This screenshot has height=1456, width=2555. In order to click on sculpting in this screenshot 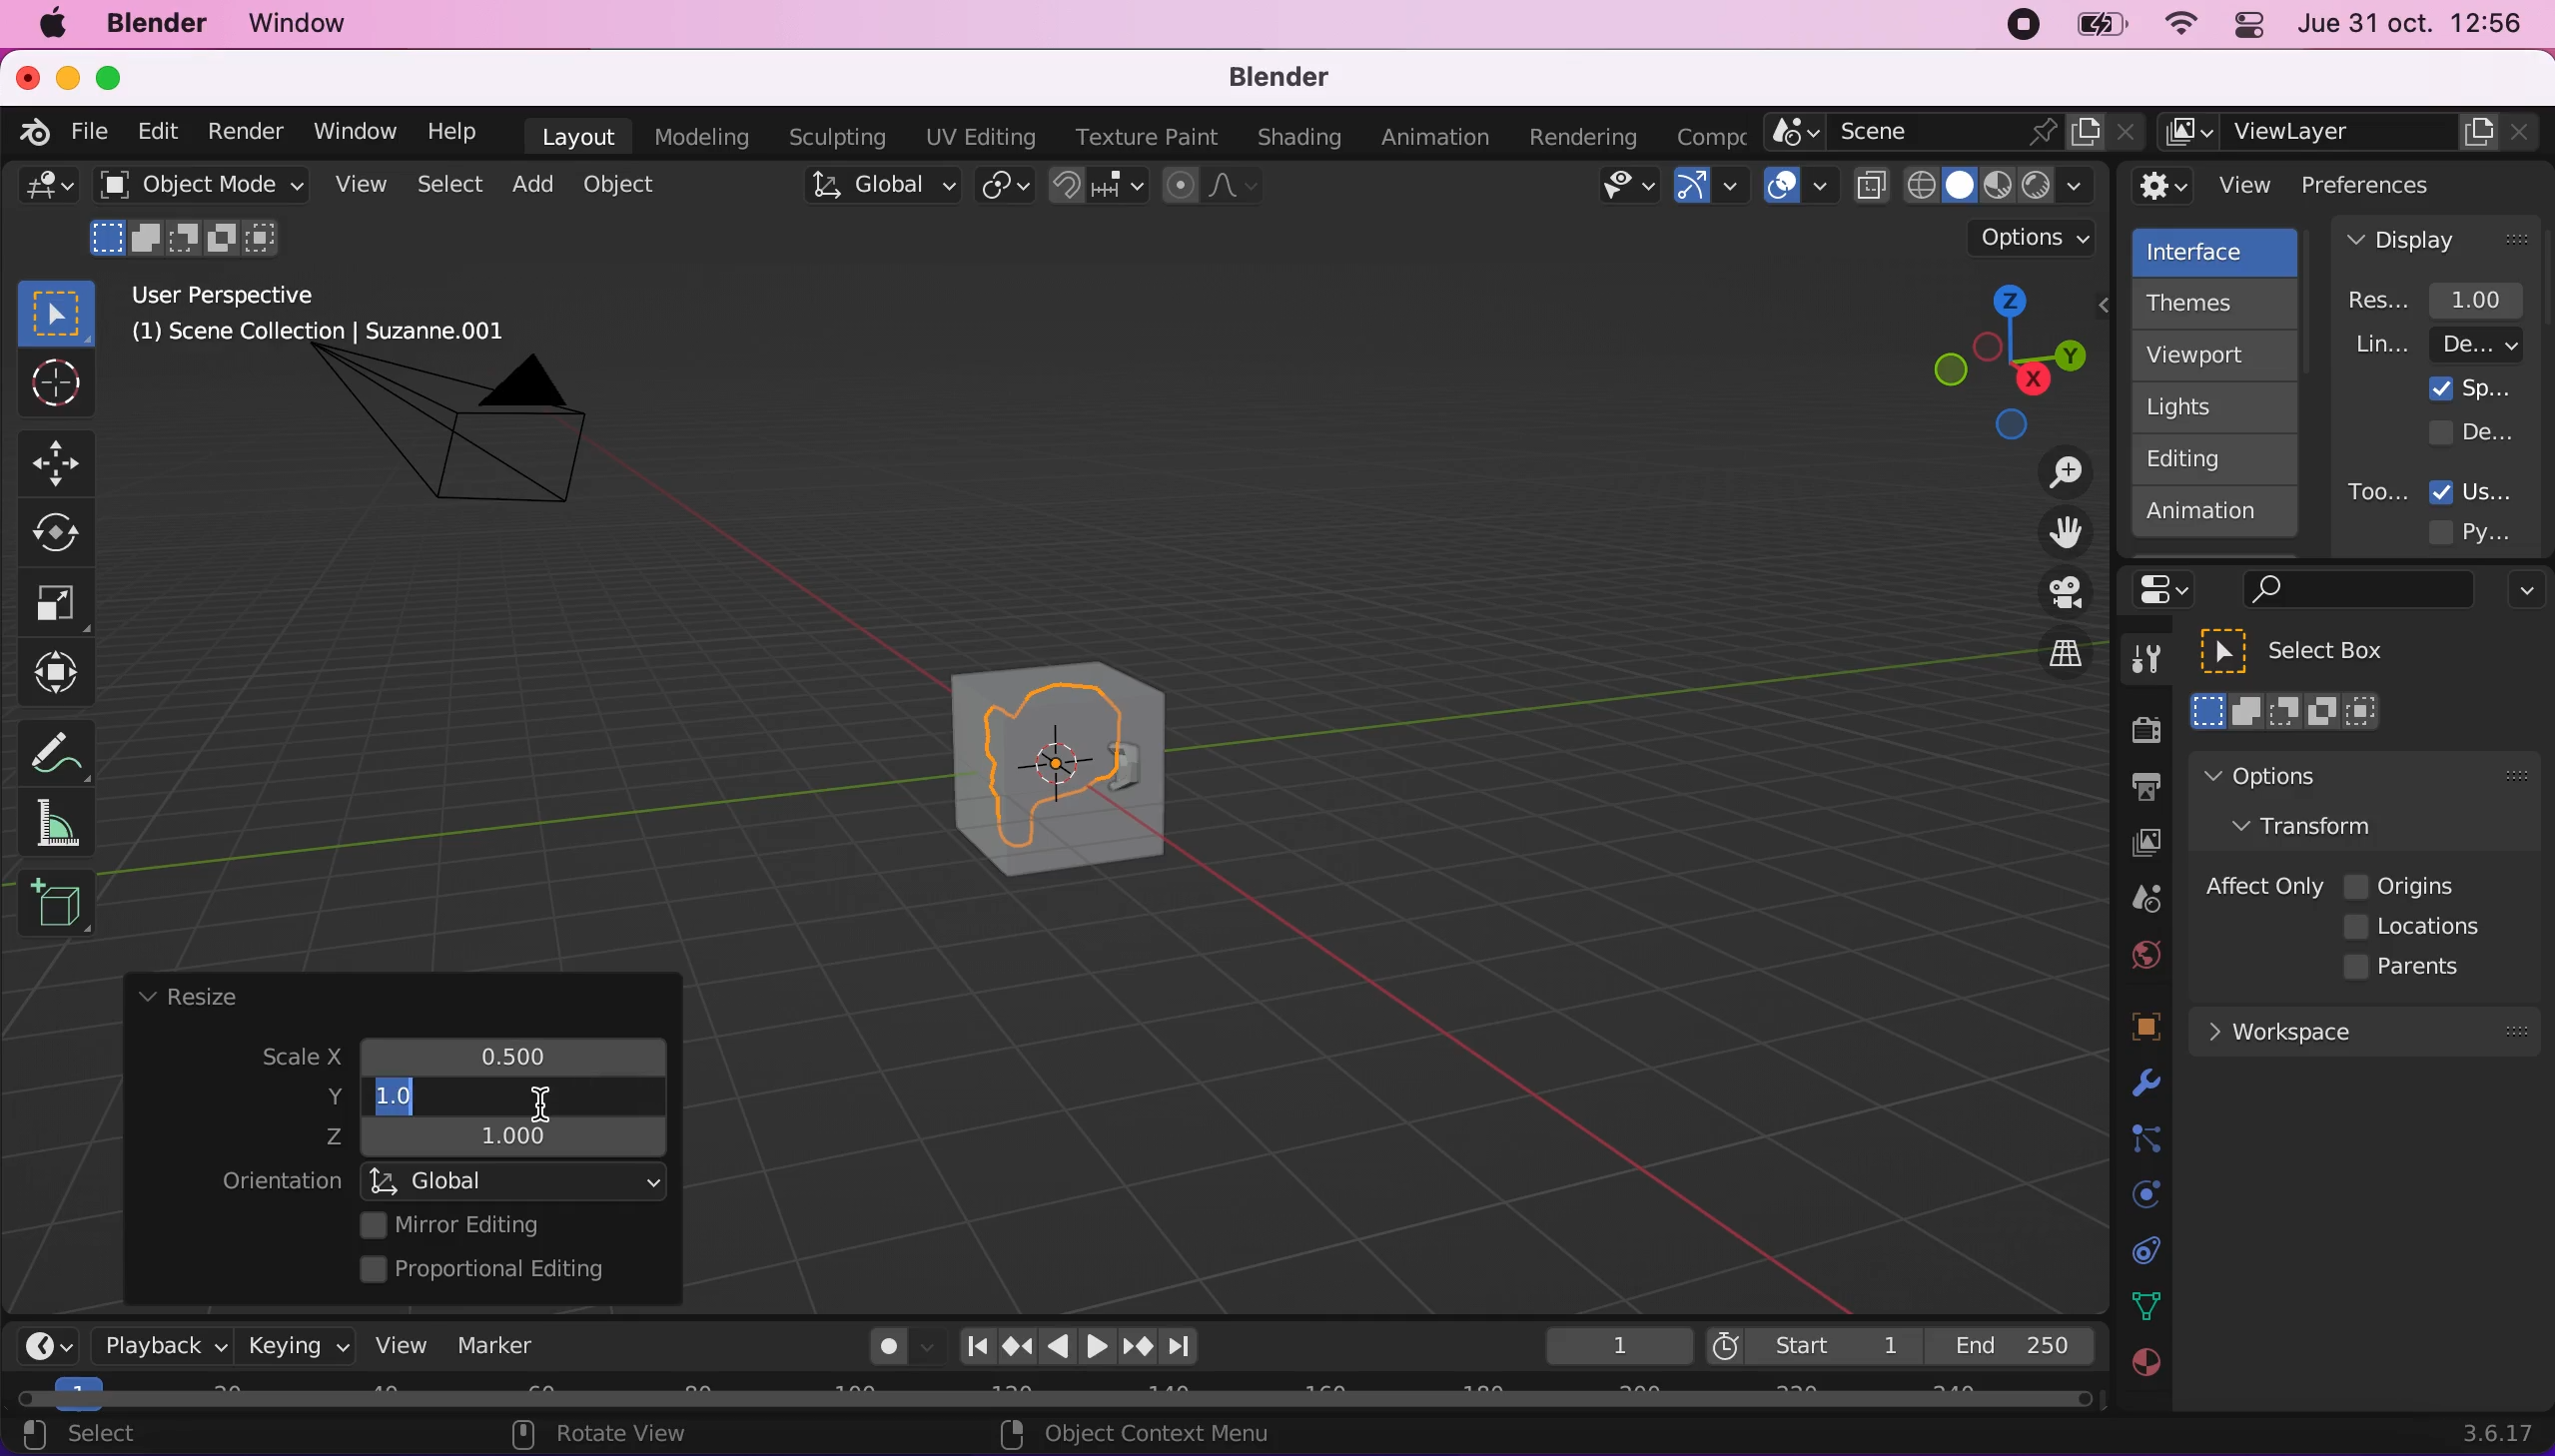, I will do `click(832, 136)`.